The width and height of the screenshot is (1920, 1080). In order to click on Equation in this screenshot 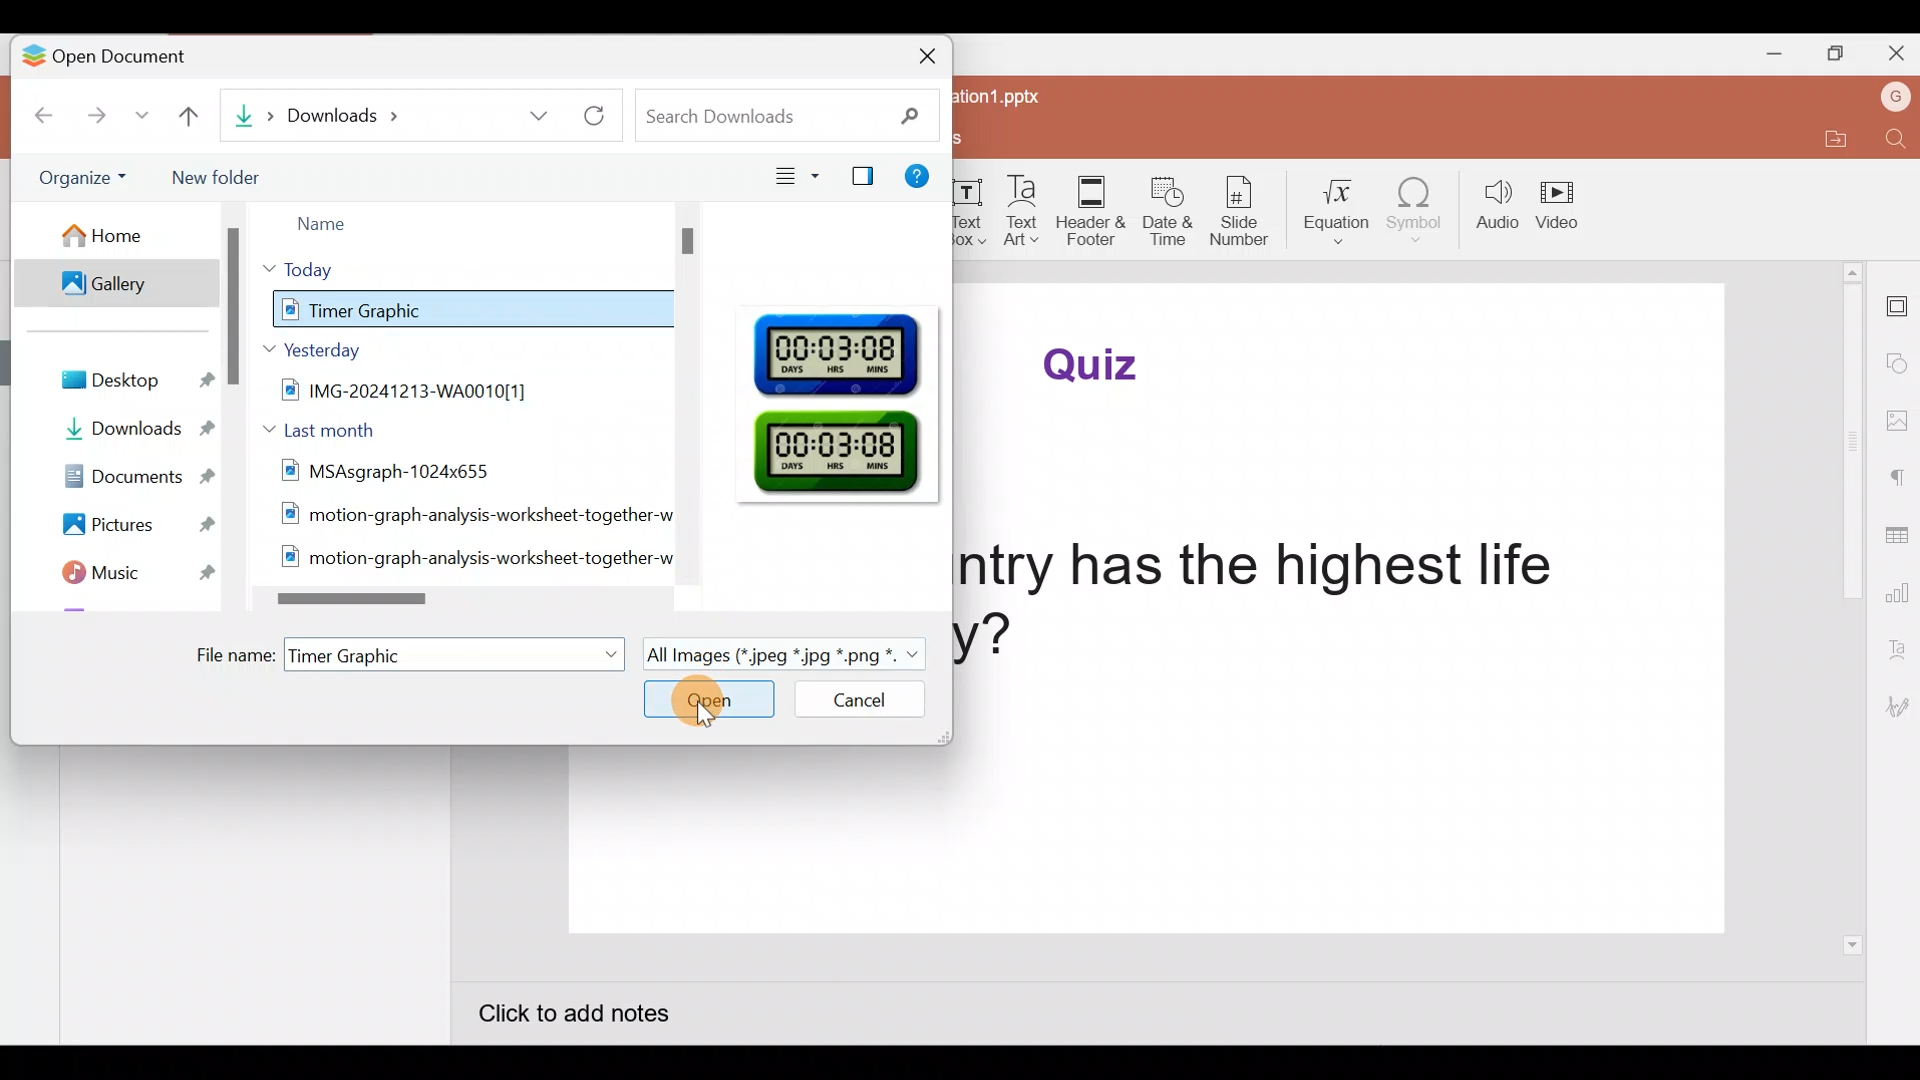, I will do `click(1336, 210)`.